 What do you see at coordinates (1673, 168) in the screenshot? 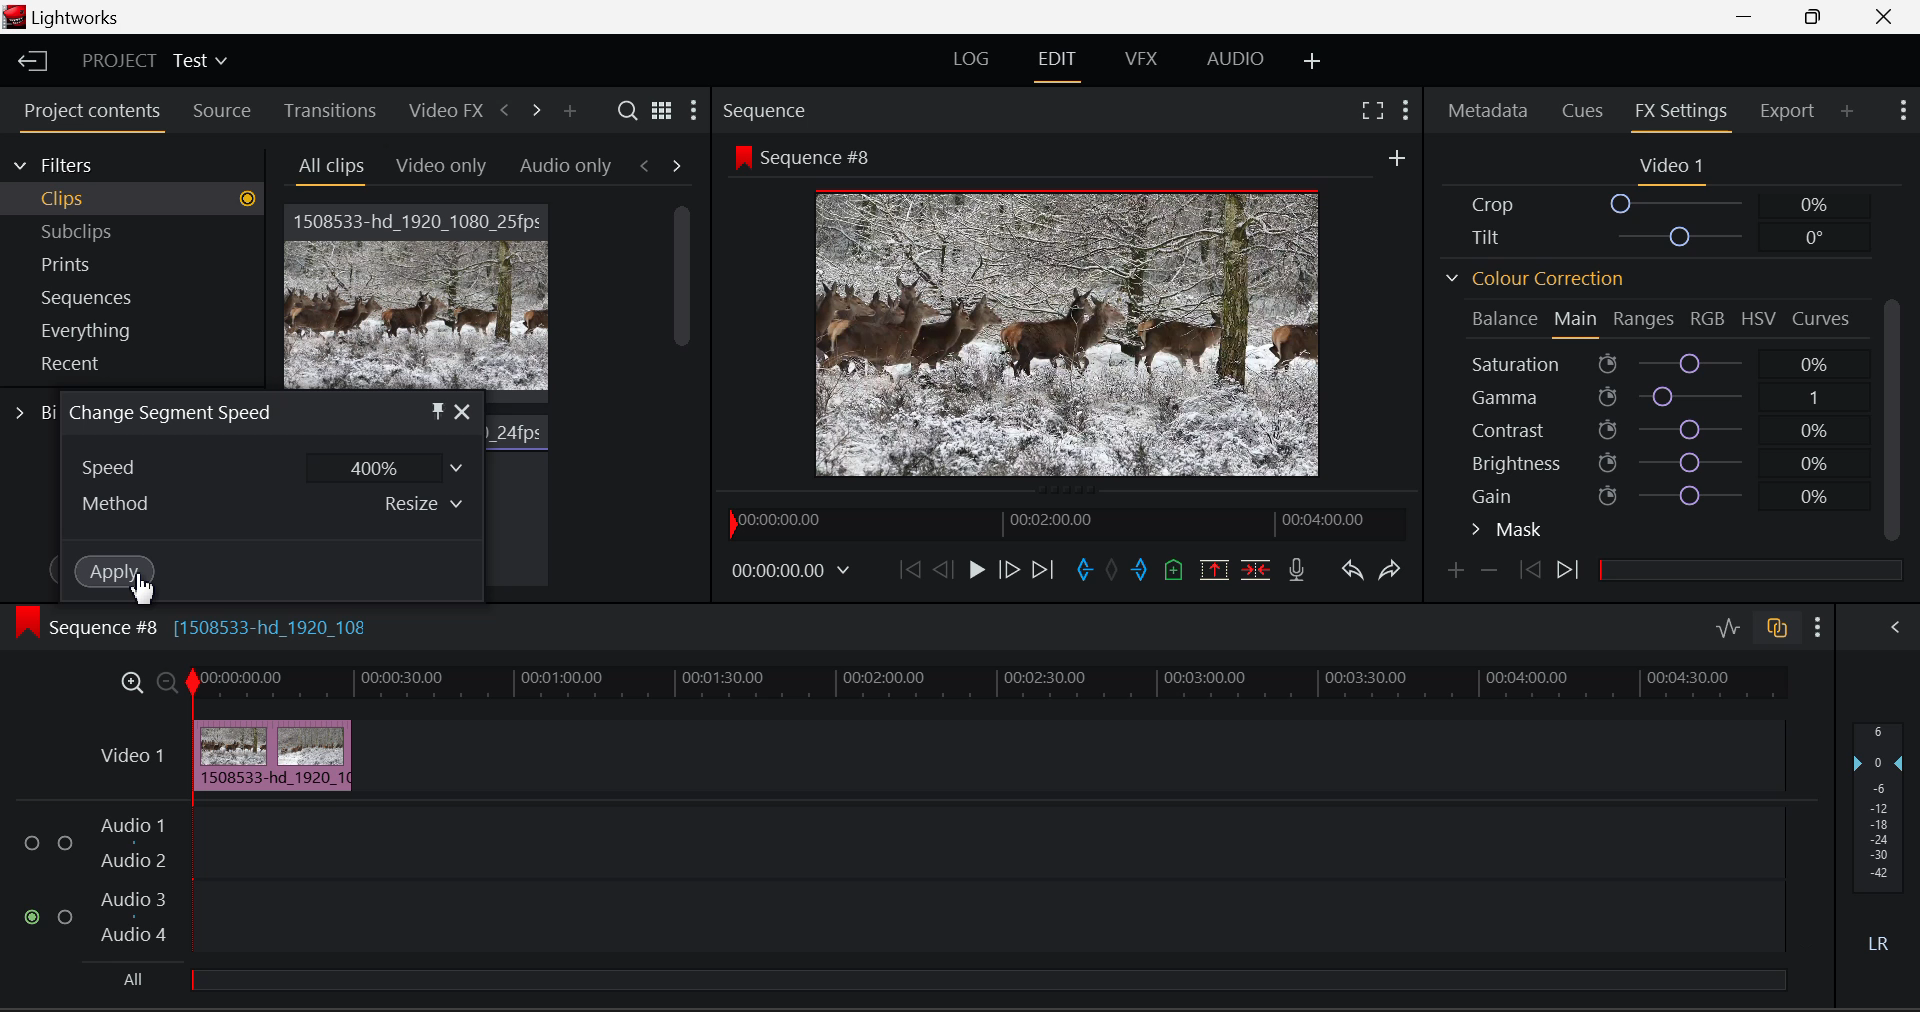
I see `Video 1 Settings` at bounding box center [1673, 168].